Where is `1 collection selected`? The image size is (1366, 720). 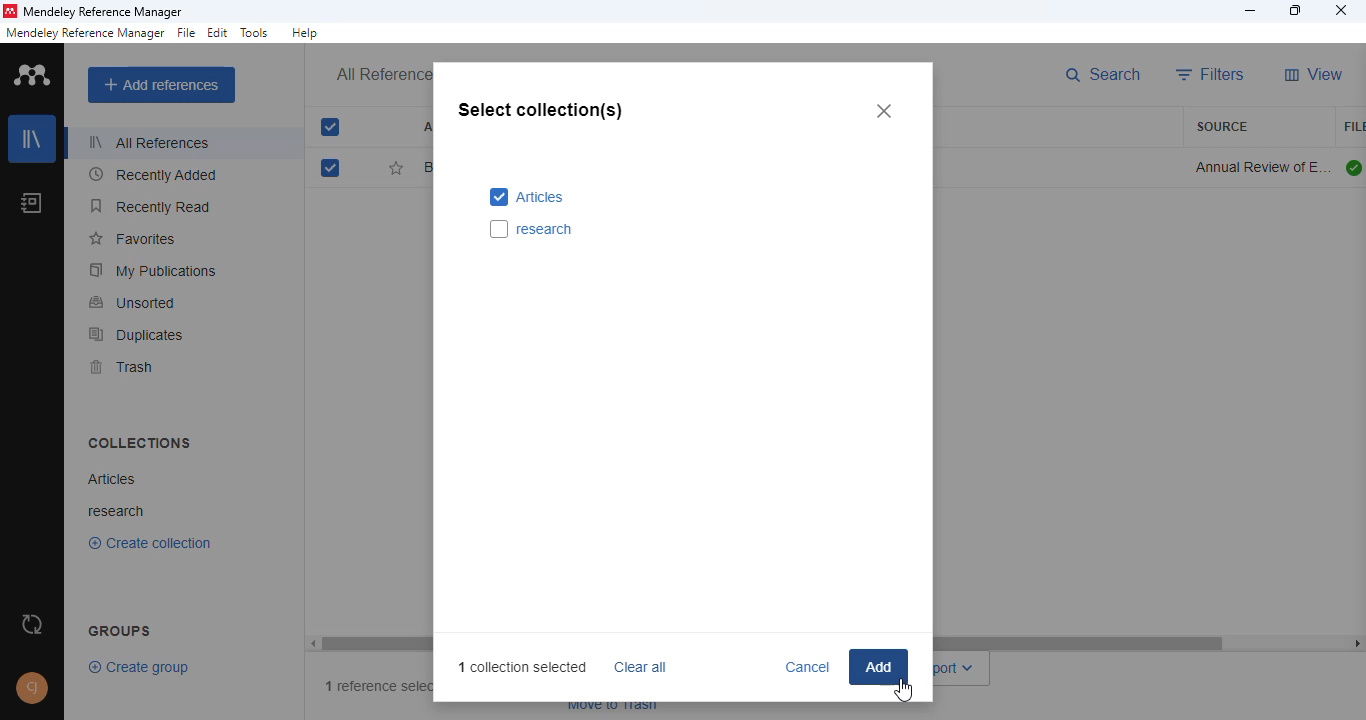 1 collection selected is located at coordinates (522, 668).